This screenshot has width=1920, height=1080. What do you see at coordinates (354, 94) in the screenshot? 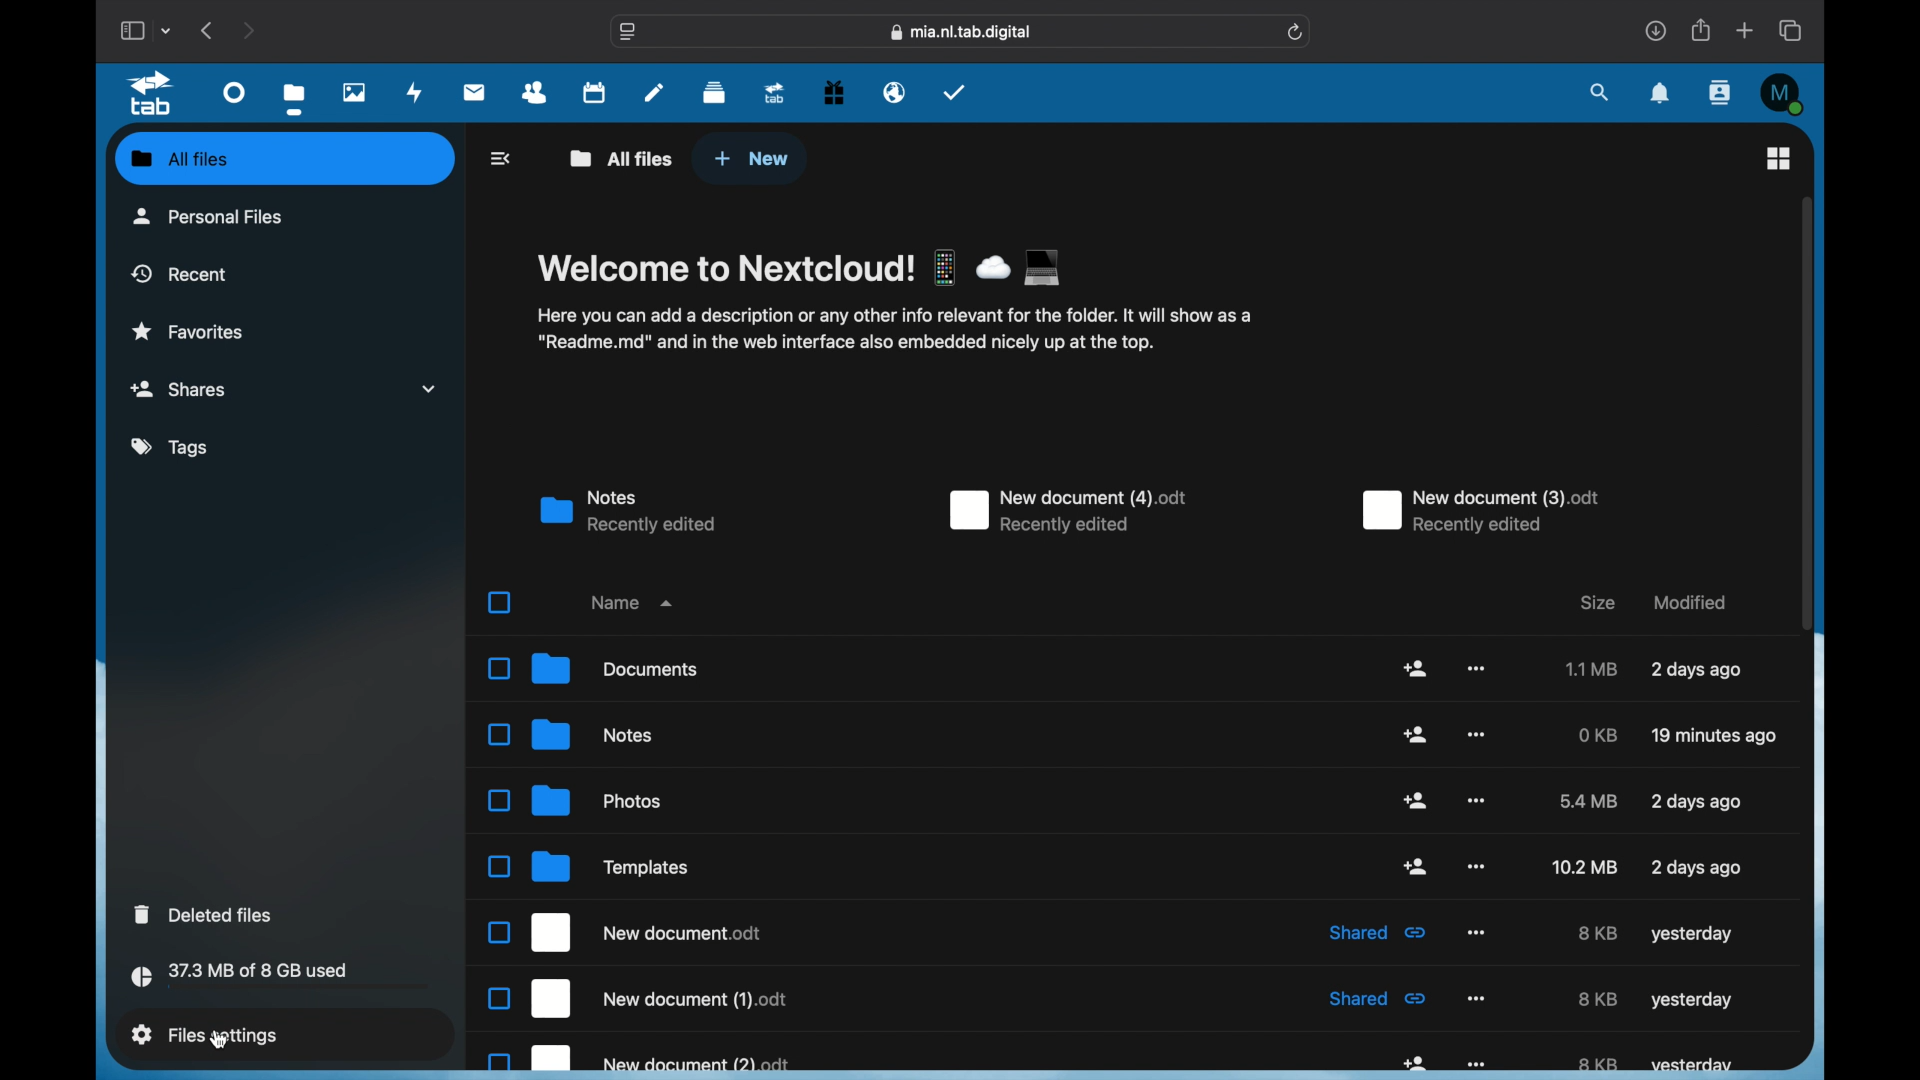
I see `photos` at bounding box center [354, 94].